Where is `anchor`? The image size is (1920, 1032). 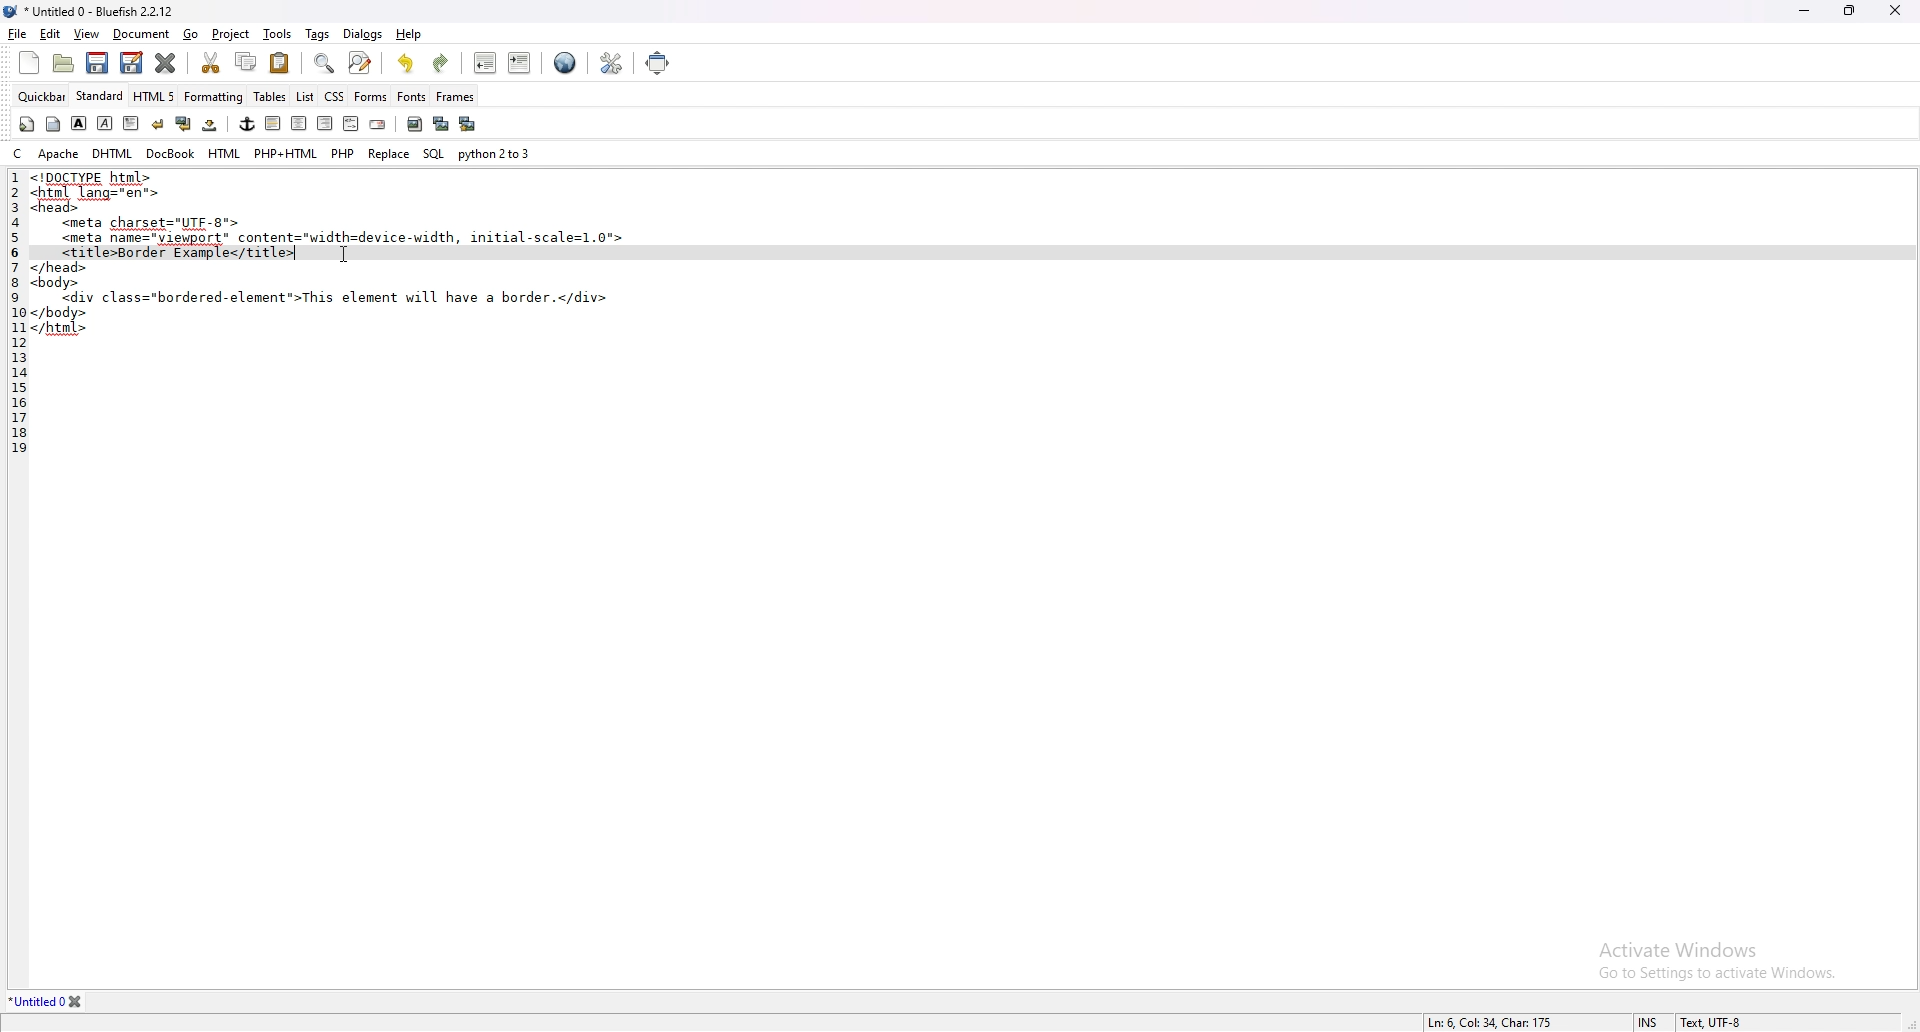 anchor is located at coordinates (247, 124).